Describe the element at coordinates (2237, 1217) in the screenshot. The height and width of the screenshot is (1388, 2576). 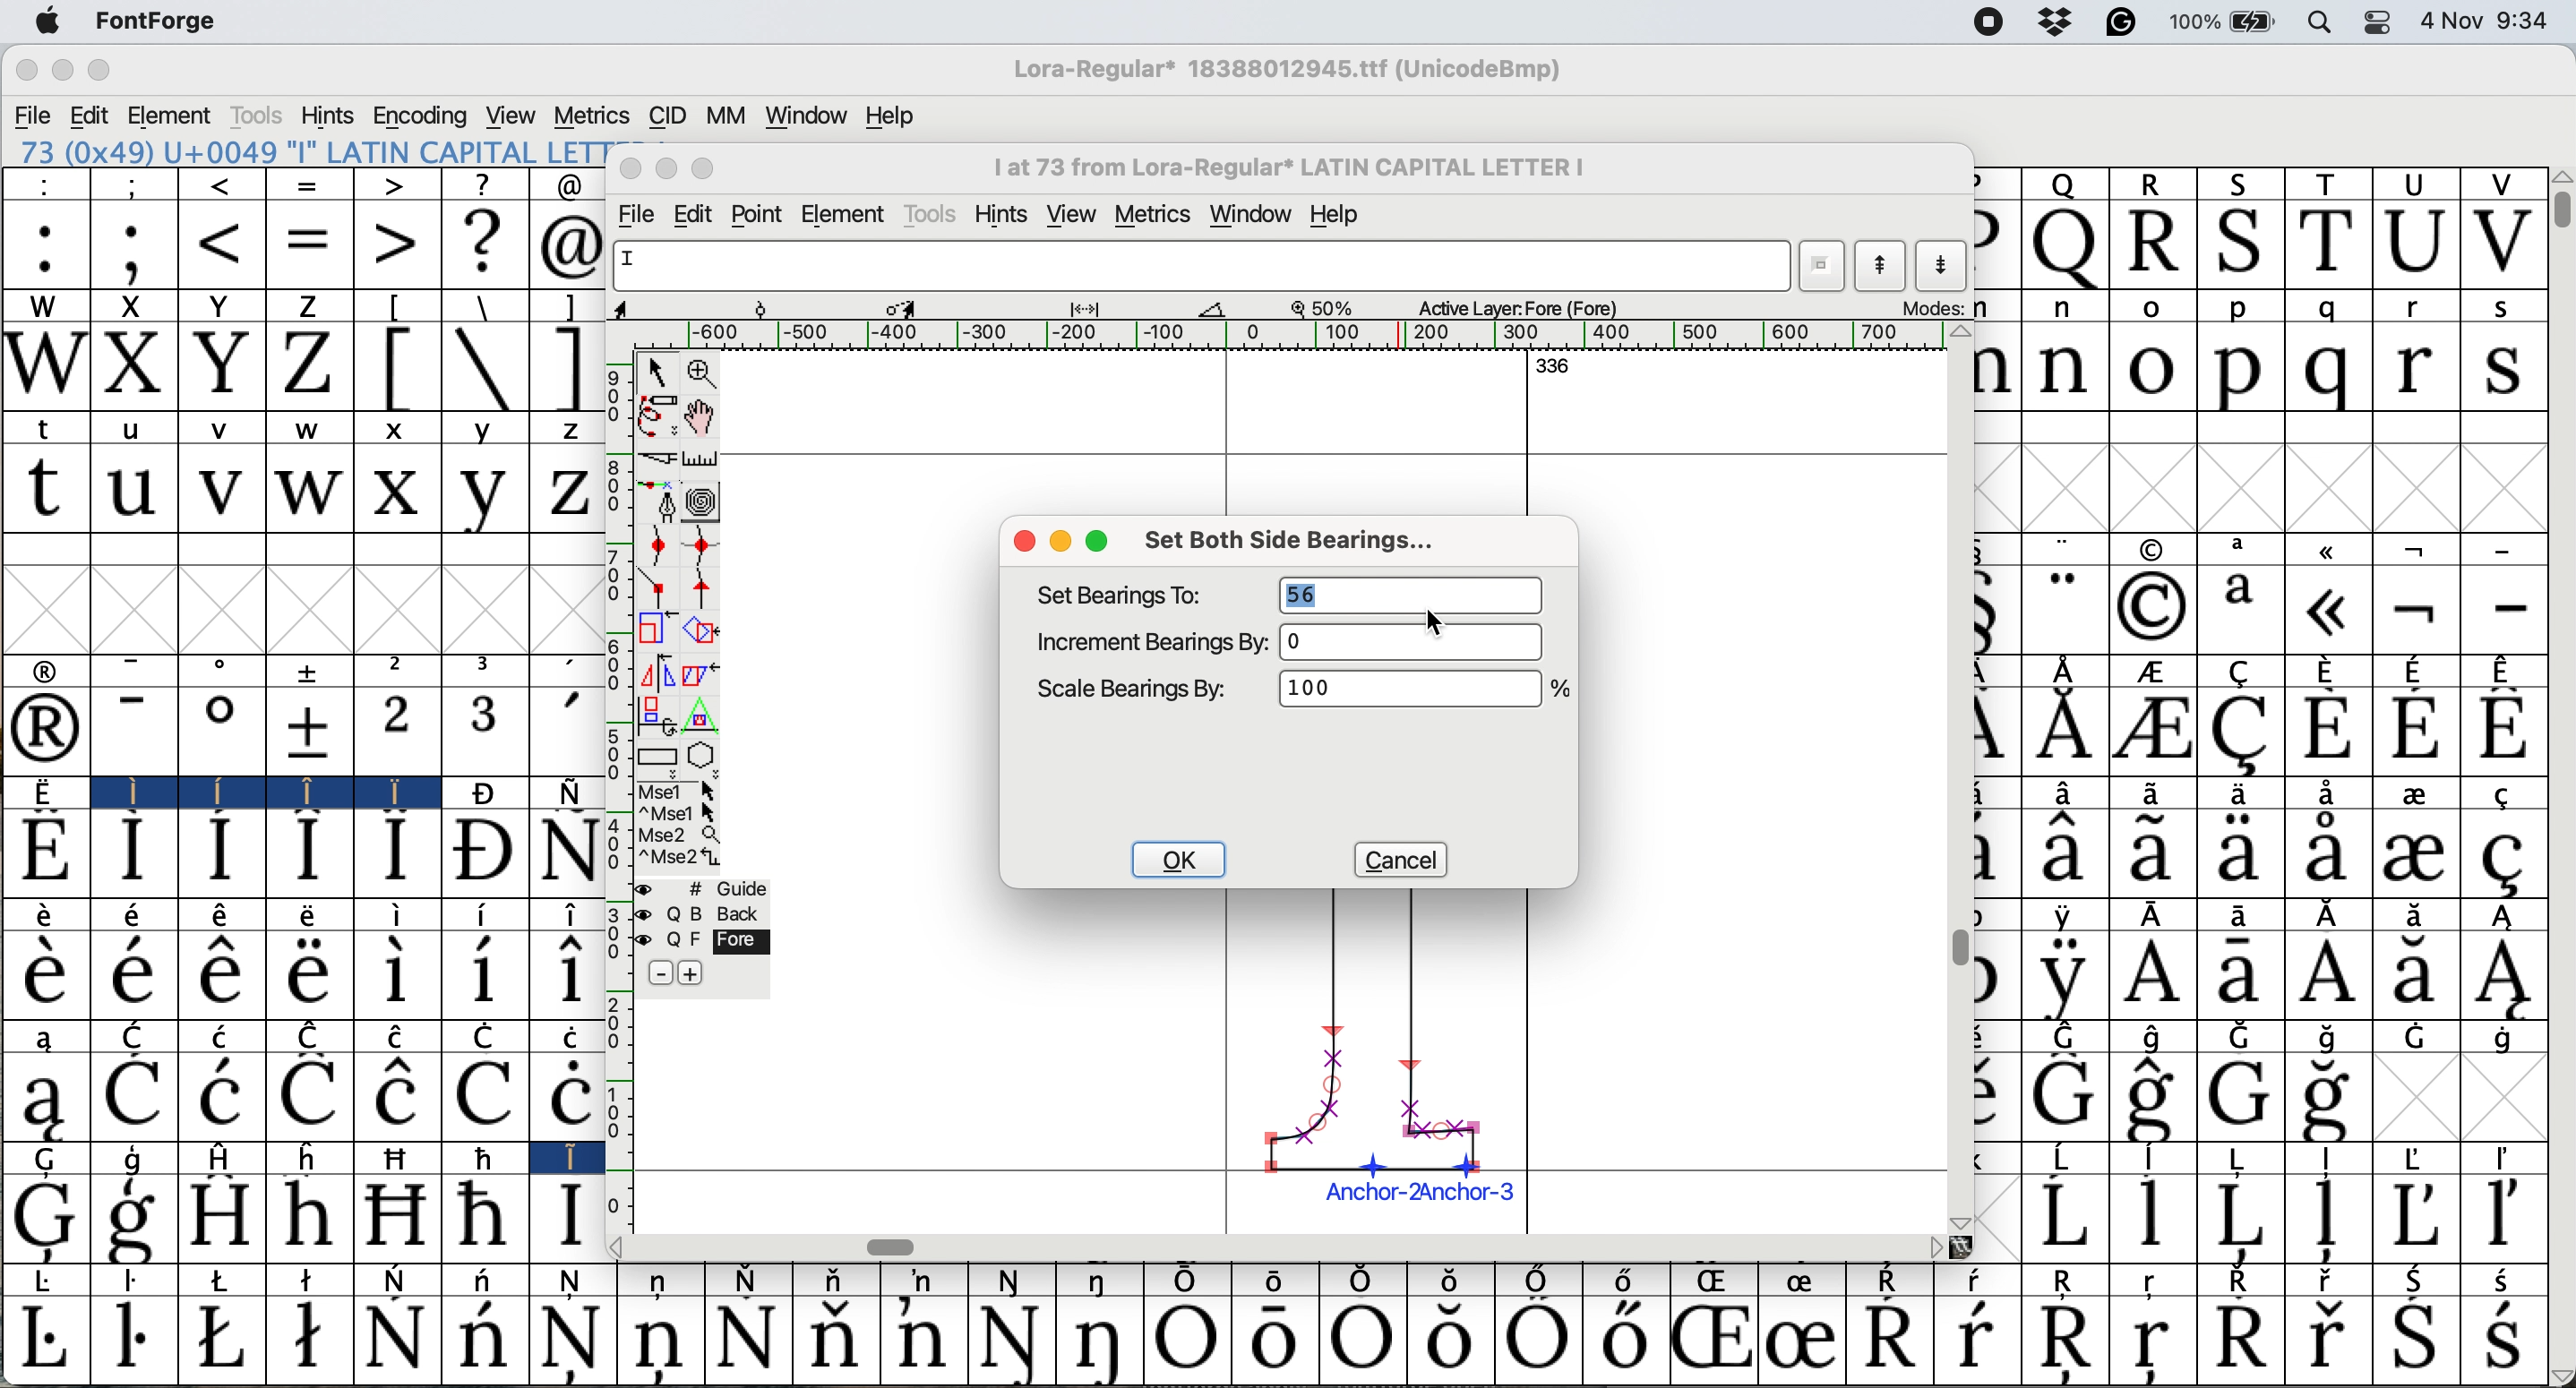
I see `Symbol` at that location.